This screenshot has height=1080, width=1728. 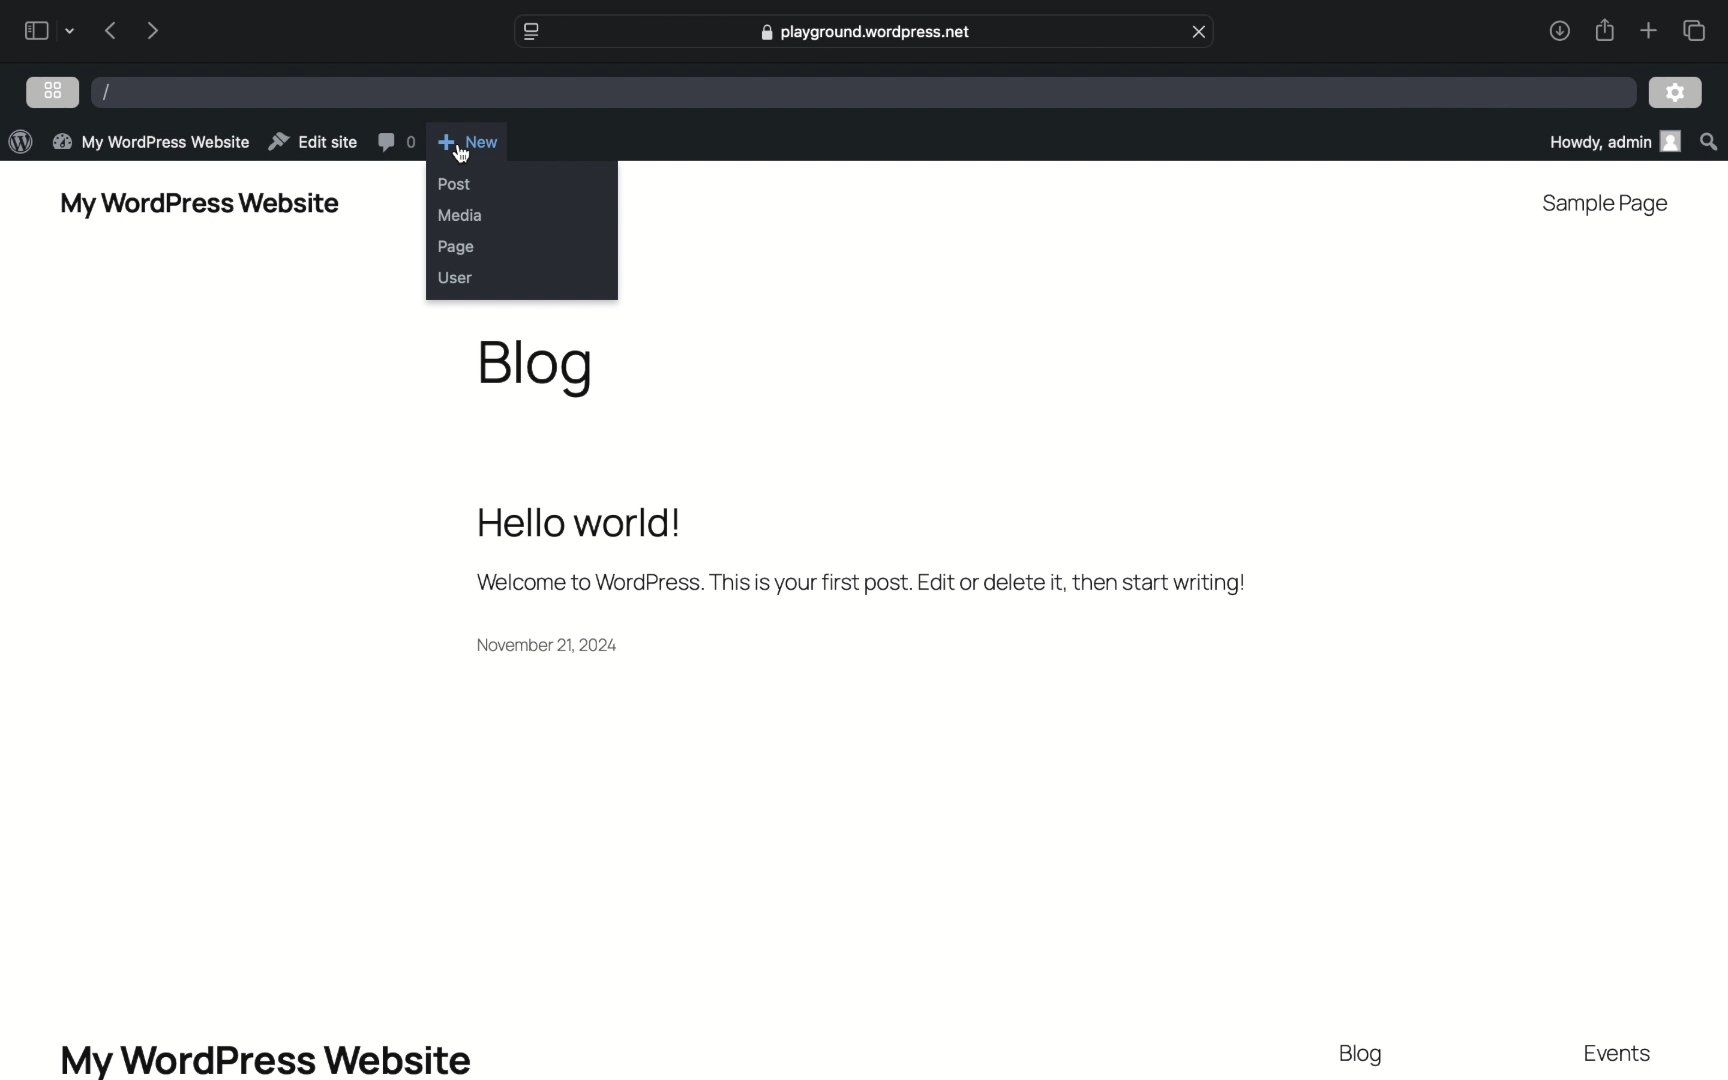 What do you see at coordinates (395, 141) in the screenshot?
I see `comments` at bounding box center [395, 141].